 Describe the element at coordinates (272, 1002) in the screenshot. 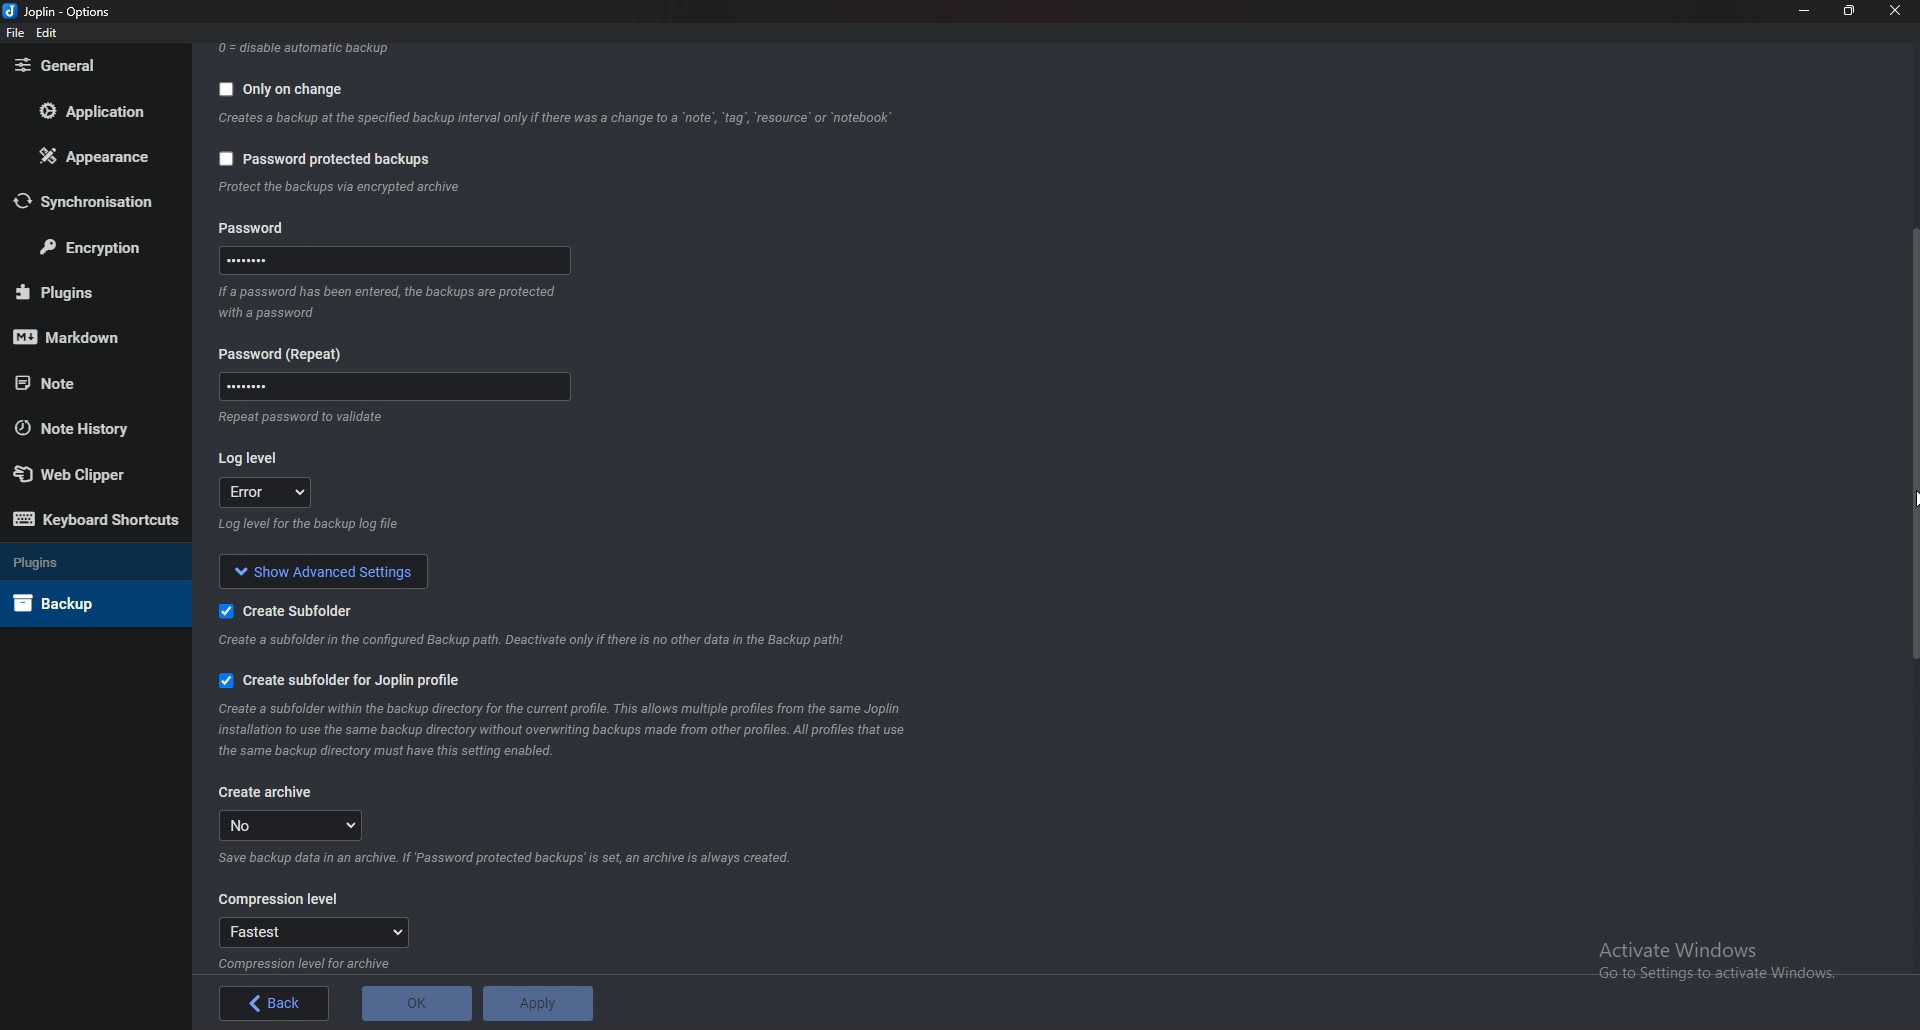

I see `back` at that location.